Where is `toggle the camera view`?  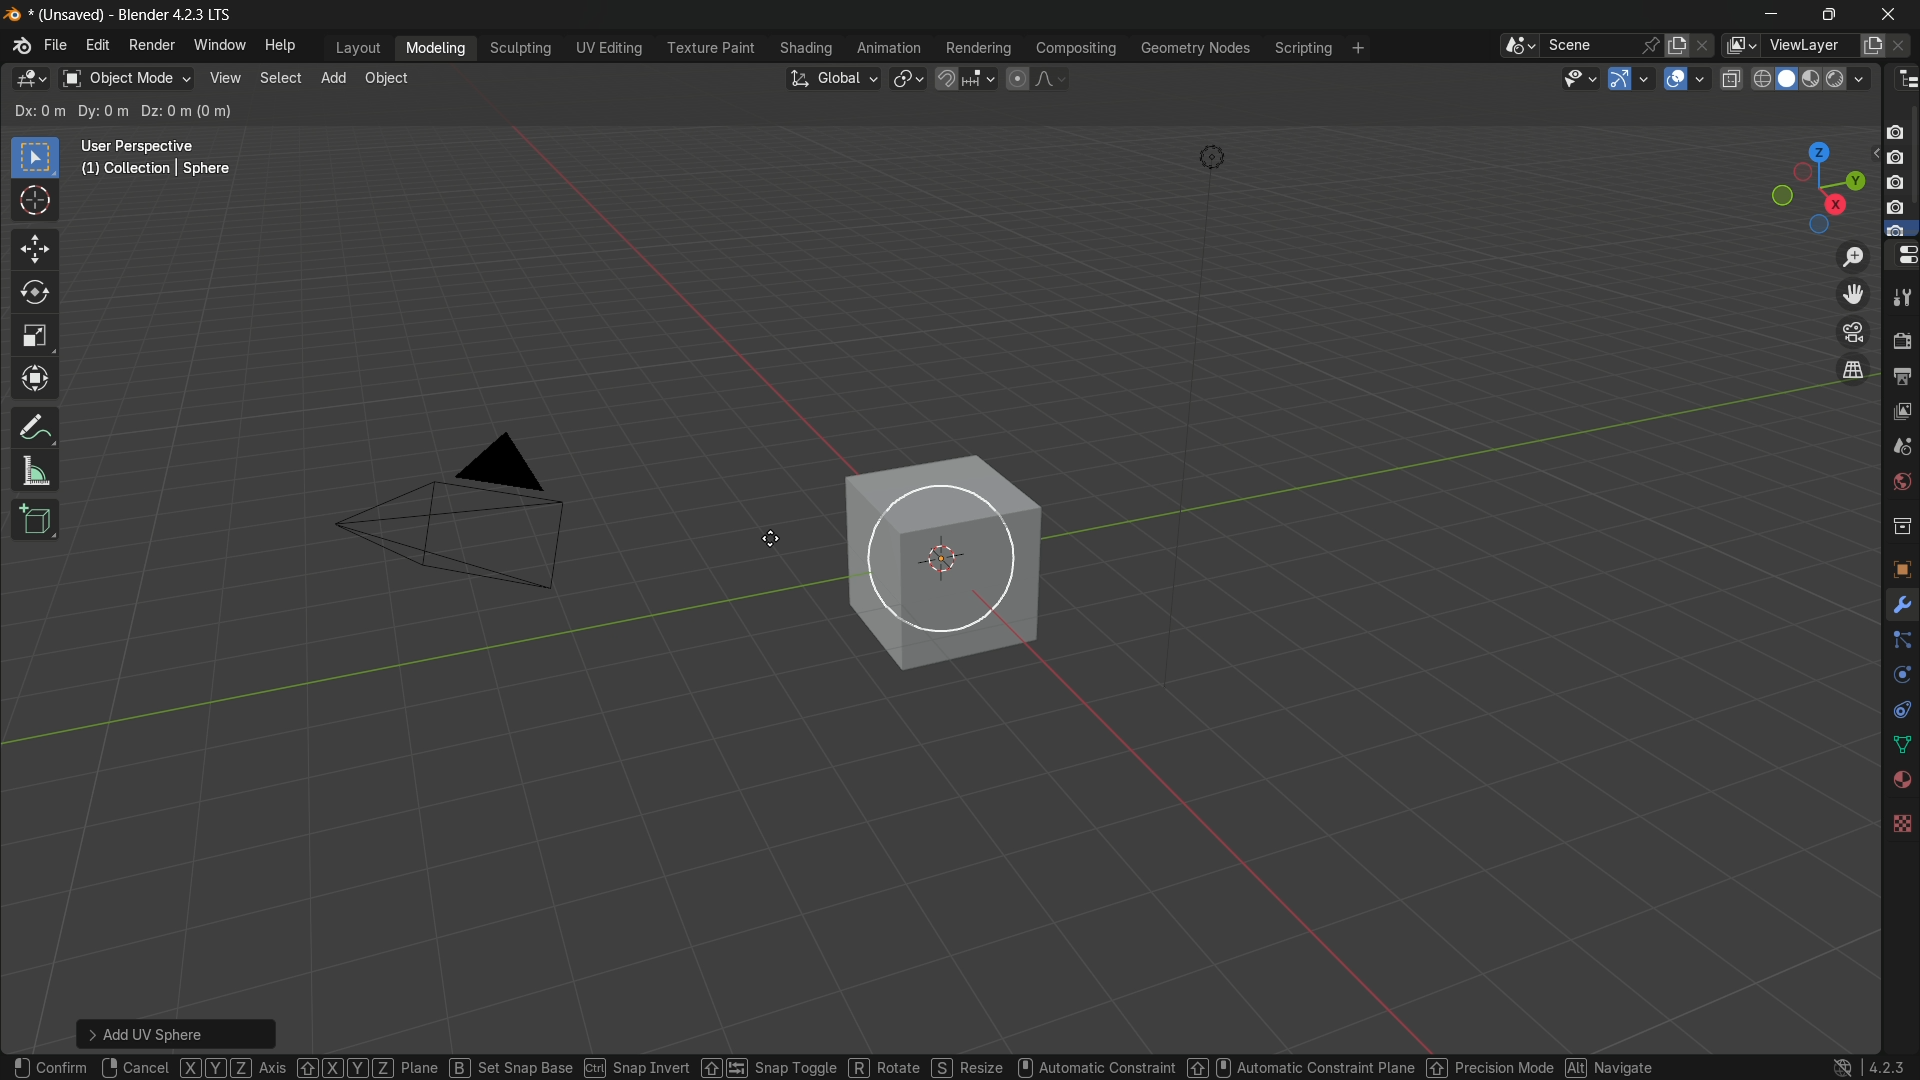 toggle the camera view is located at coordinates (1853, 332).